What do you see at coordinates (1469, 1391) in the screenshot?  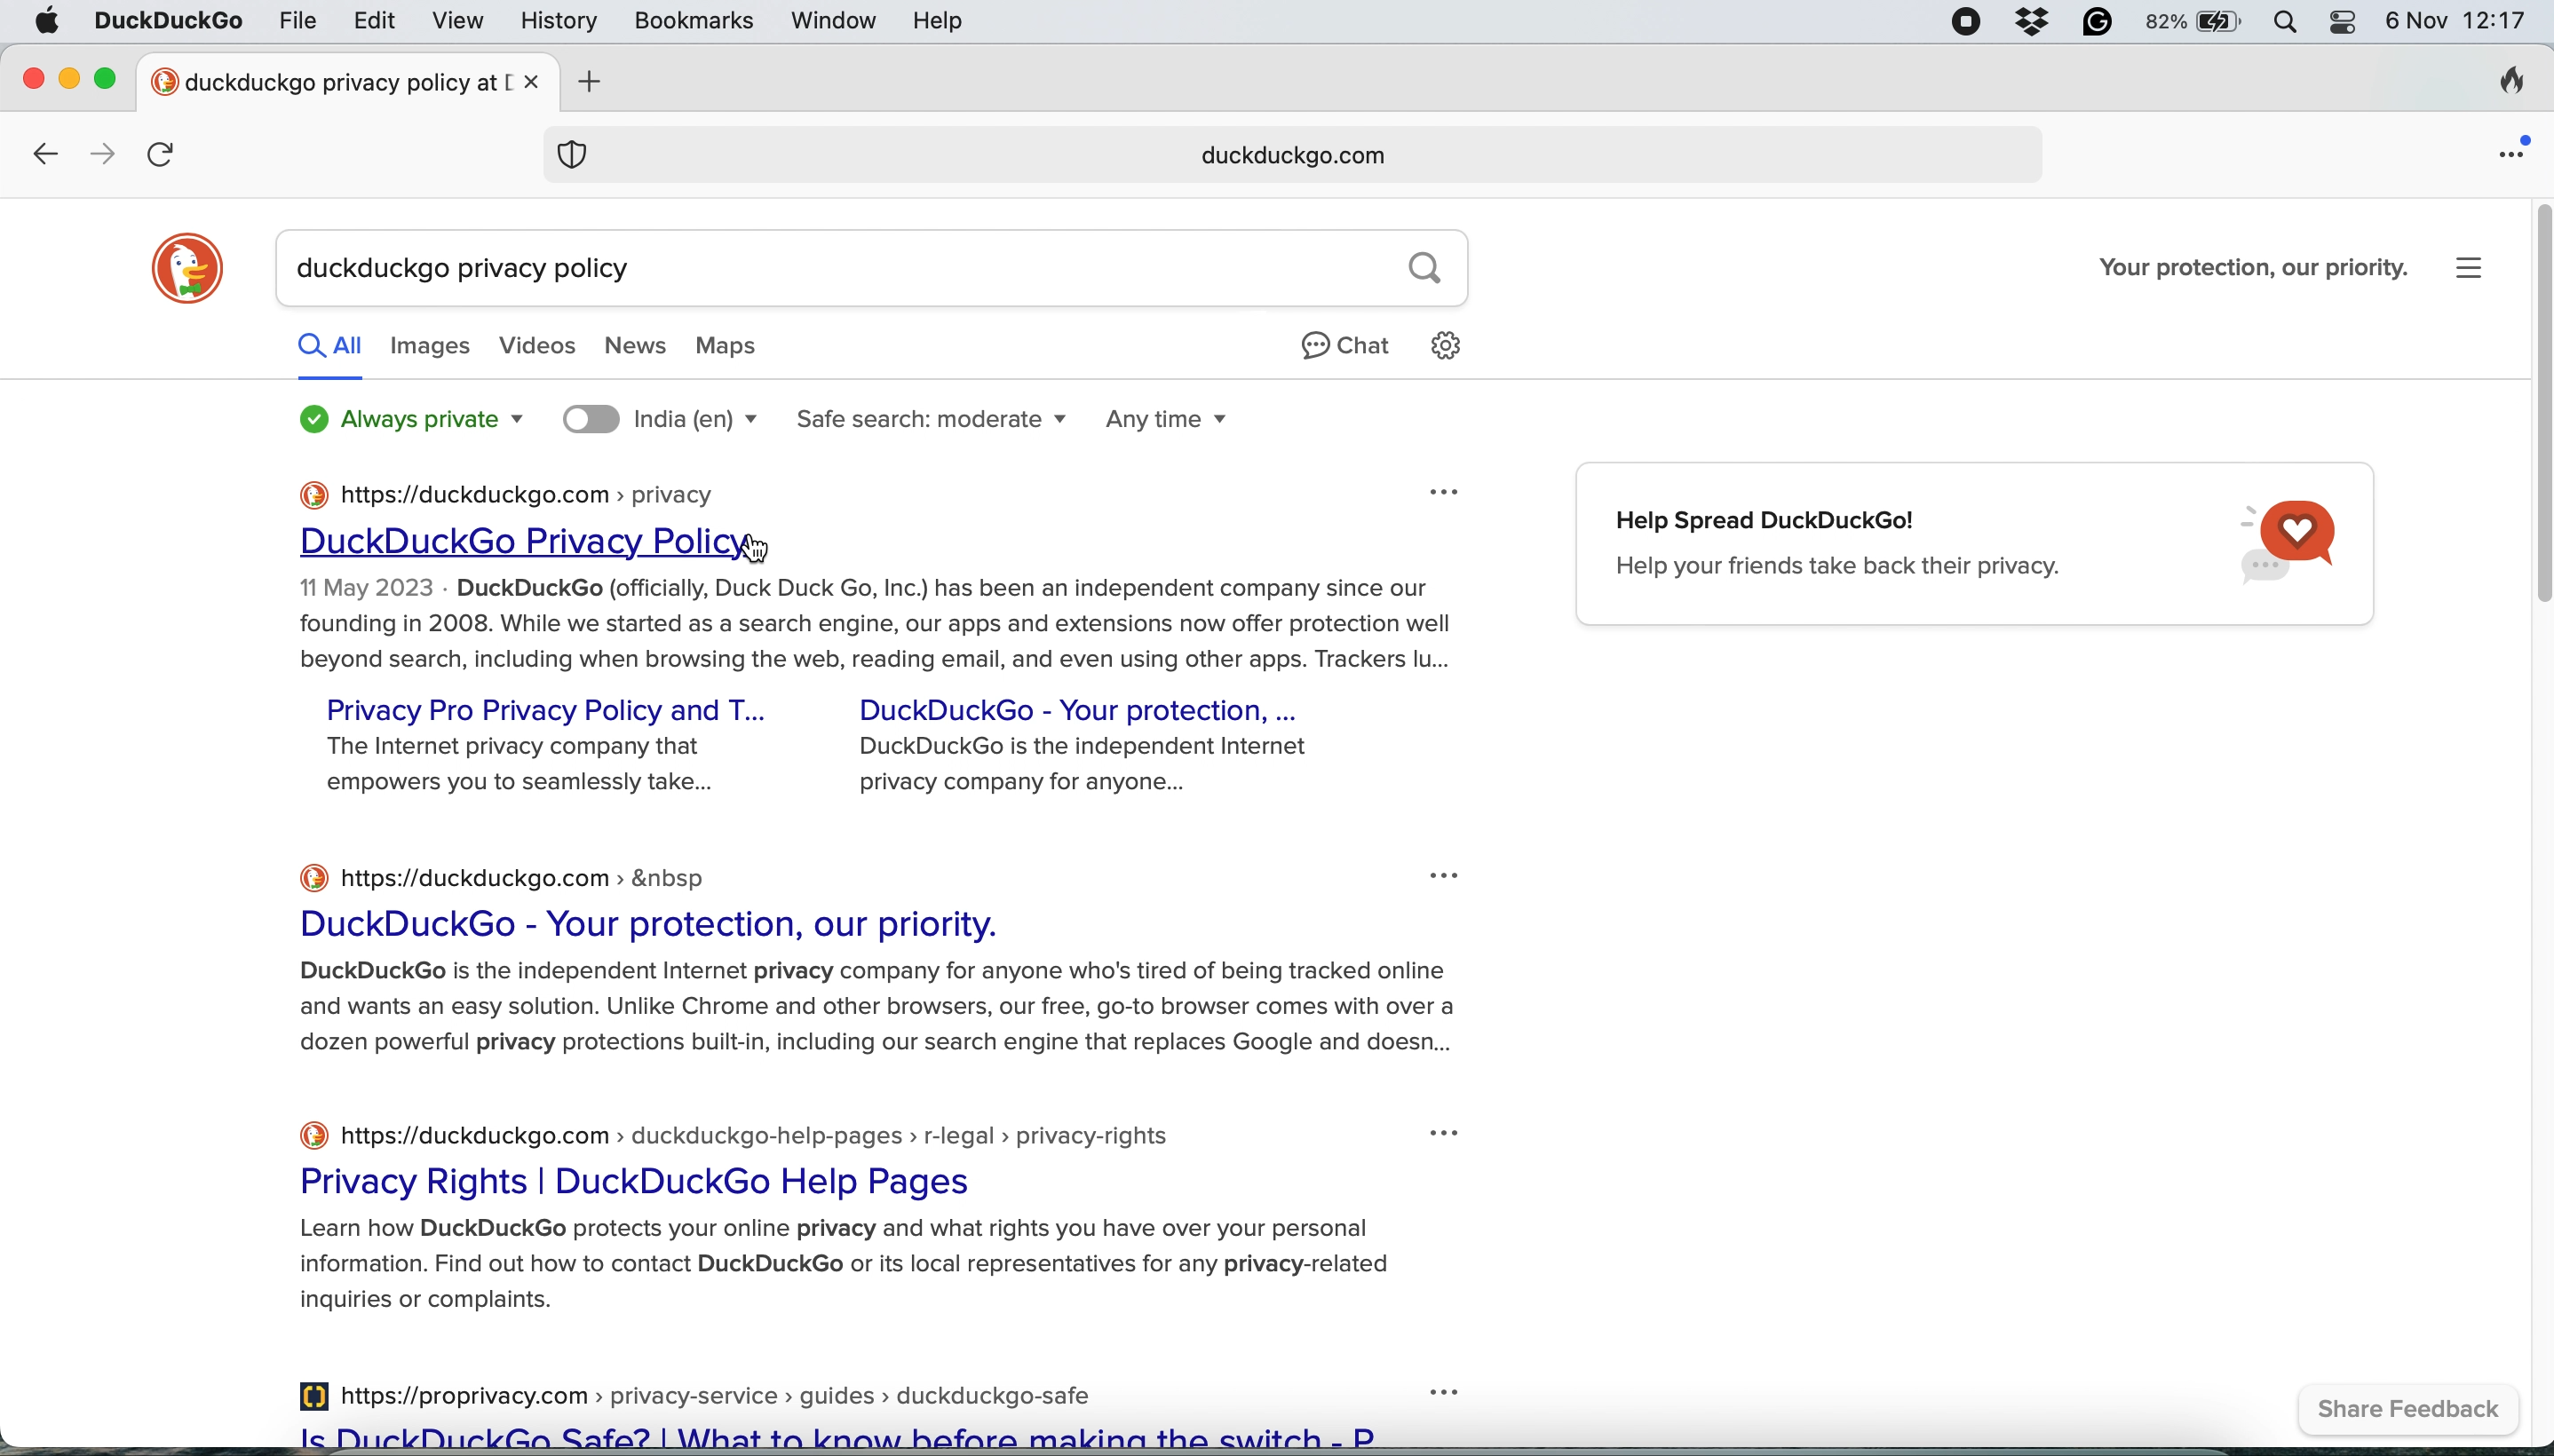 I see `three dot icon` at bounding box center [1469, 1391].